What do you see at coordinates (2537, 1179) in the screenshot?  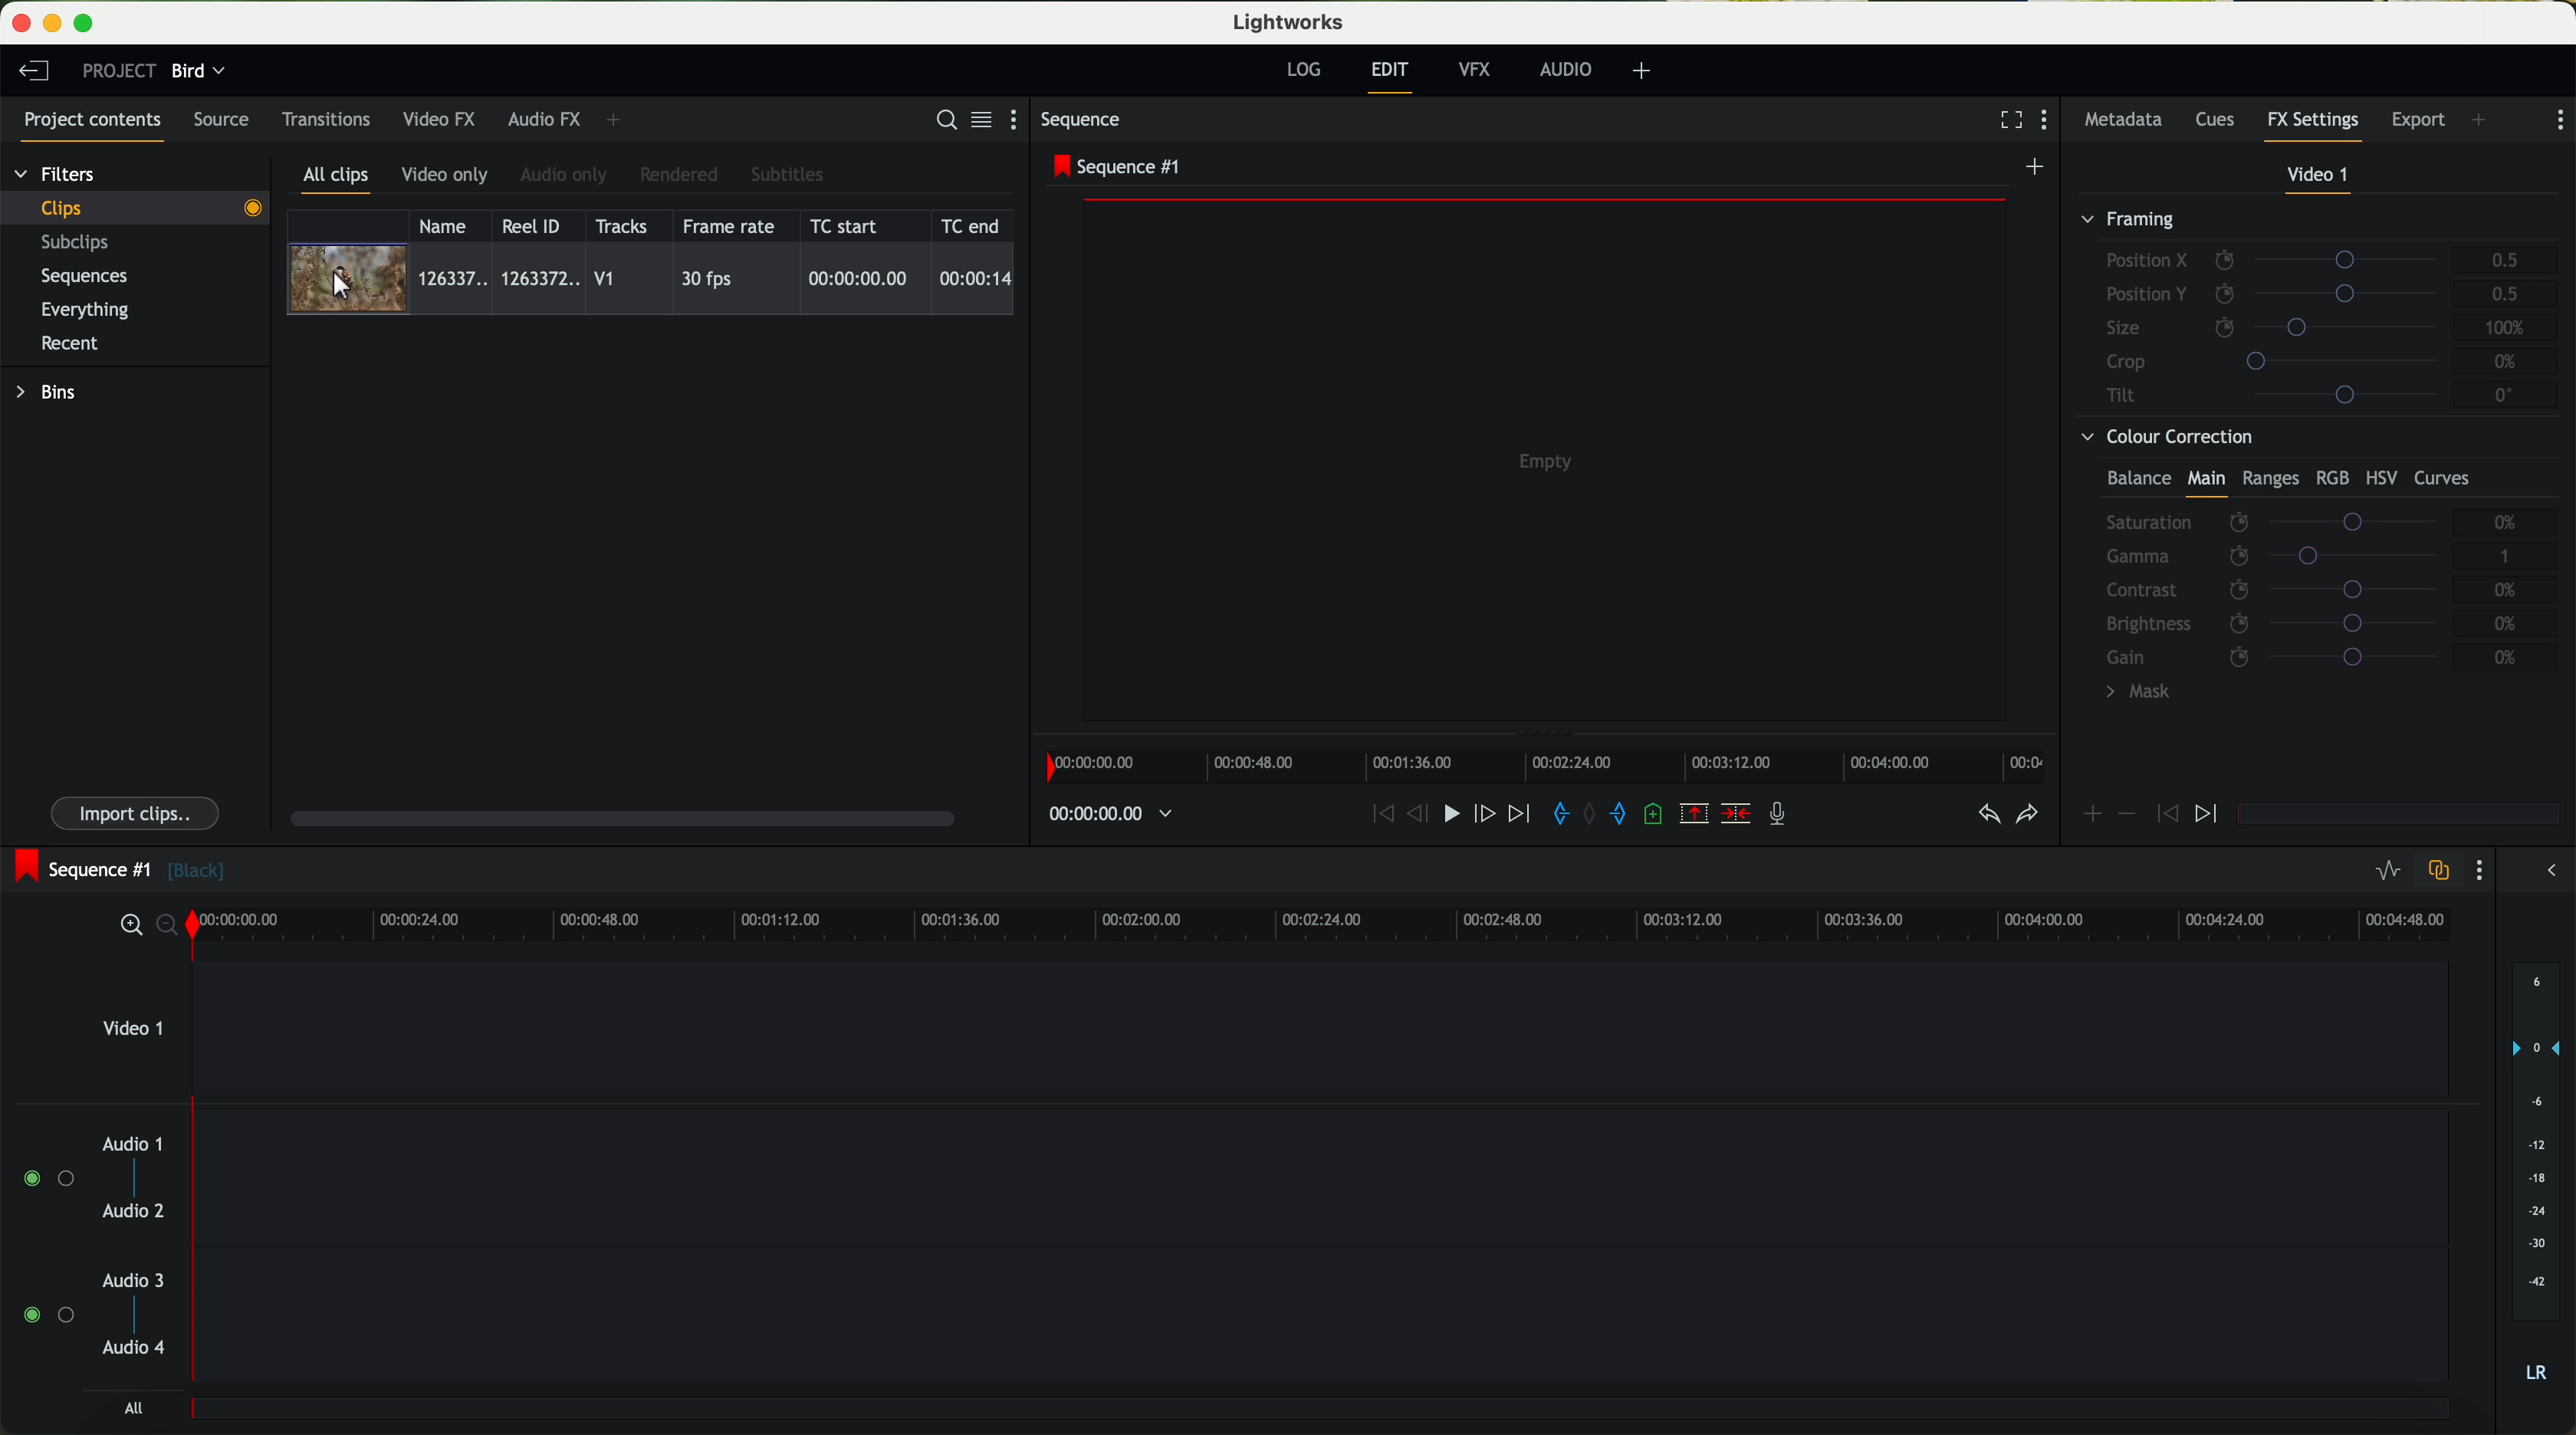 I see `audio output level (d/B)` at bounding box center [2537, 1179].